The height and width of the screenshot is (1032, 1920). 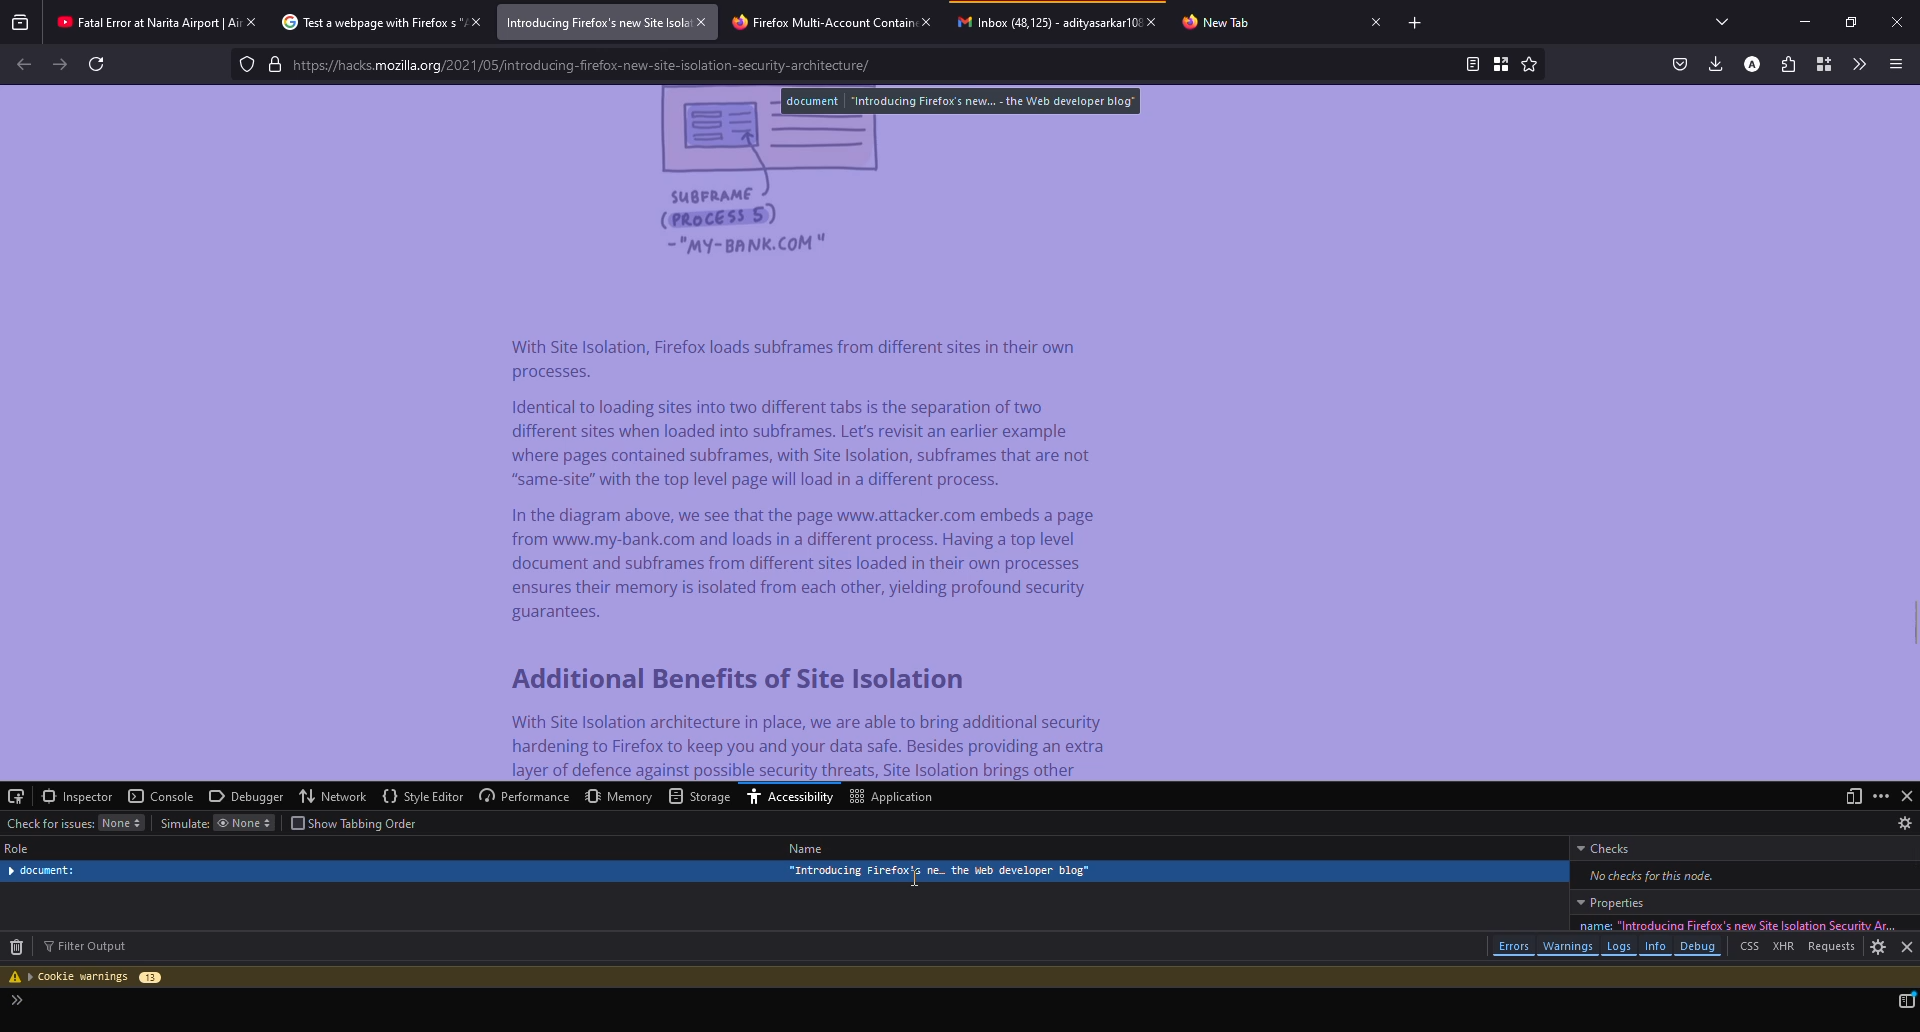 I want to click on back, so click(x=24, y=63).